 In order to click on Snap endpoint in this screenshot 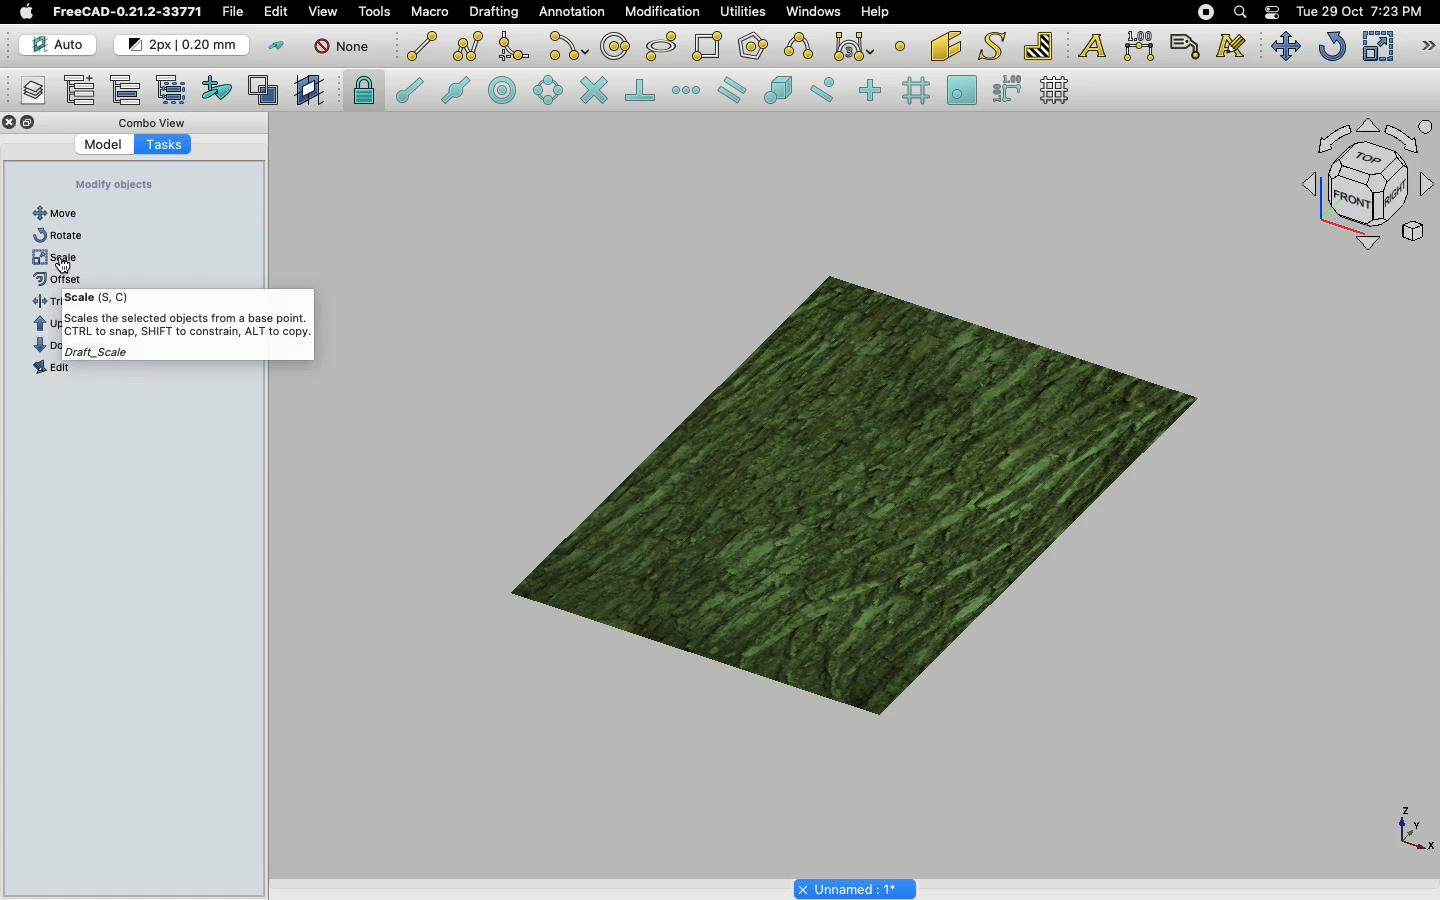, I will do `click(406, 87)`.